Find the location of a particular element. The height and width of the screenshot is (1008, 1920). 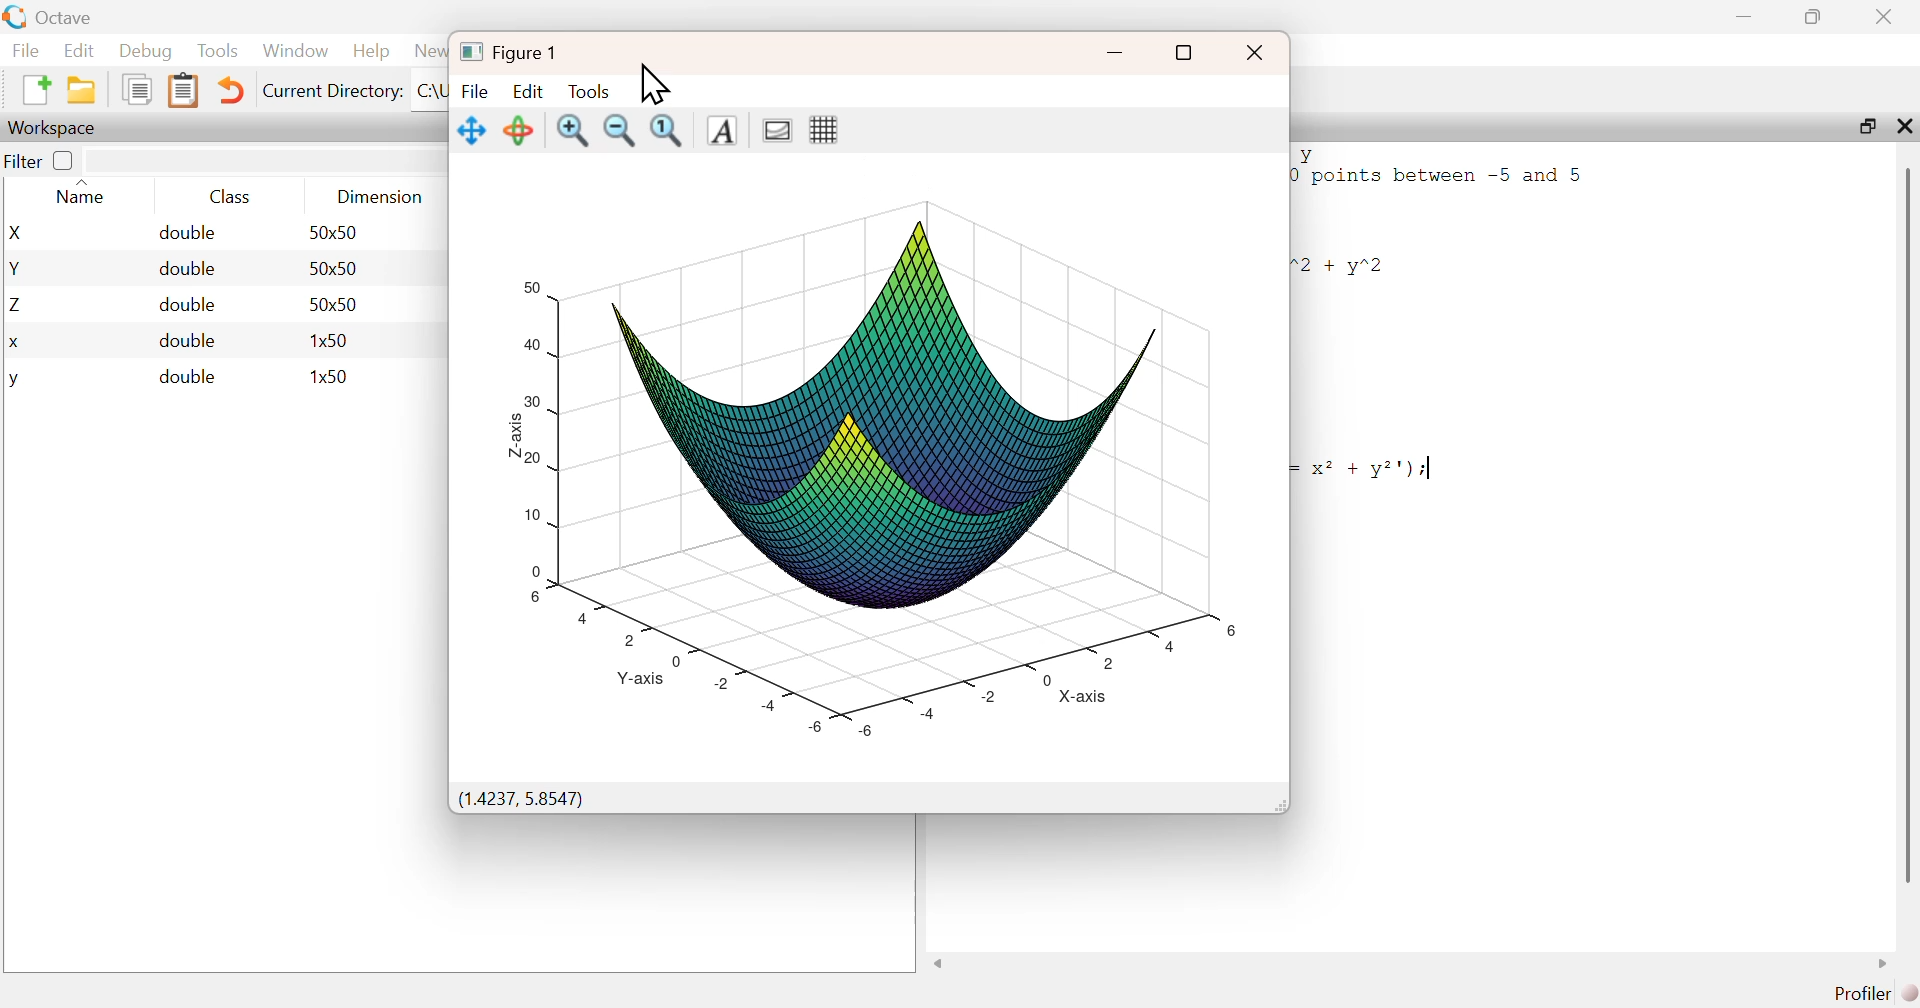

Debug is located at coordinates (146, 50).